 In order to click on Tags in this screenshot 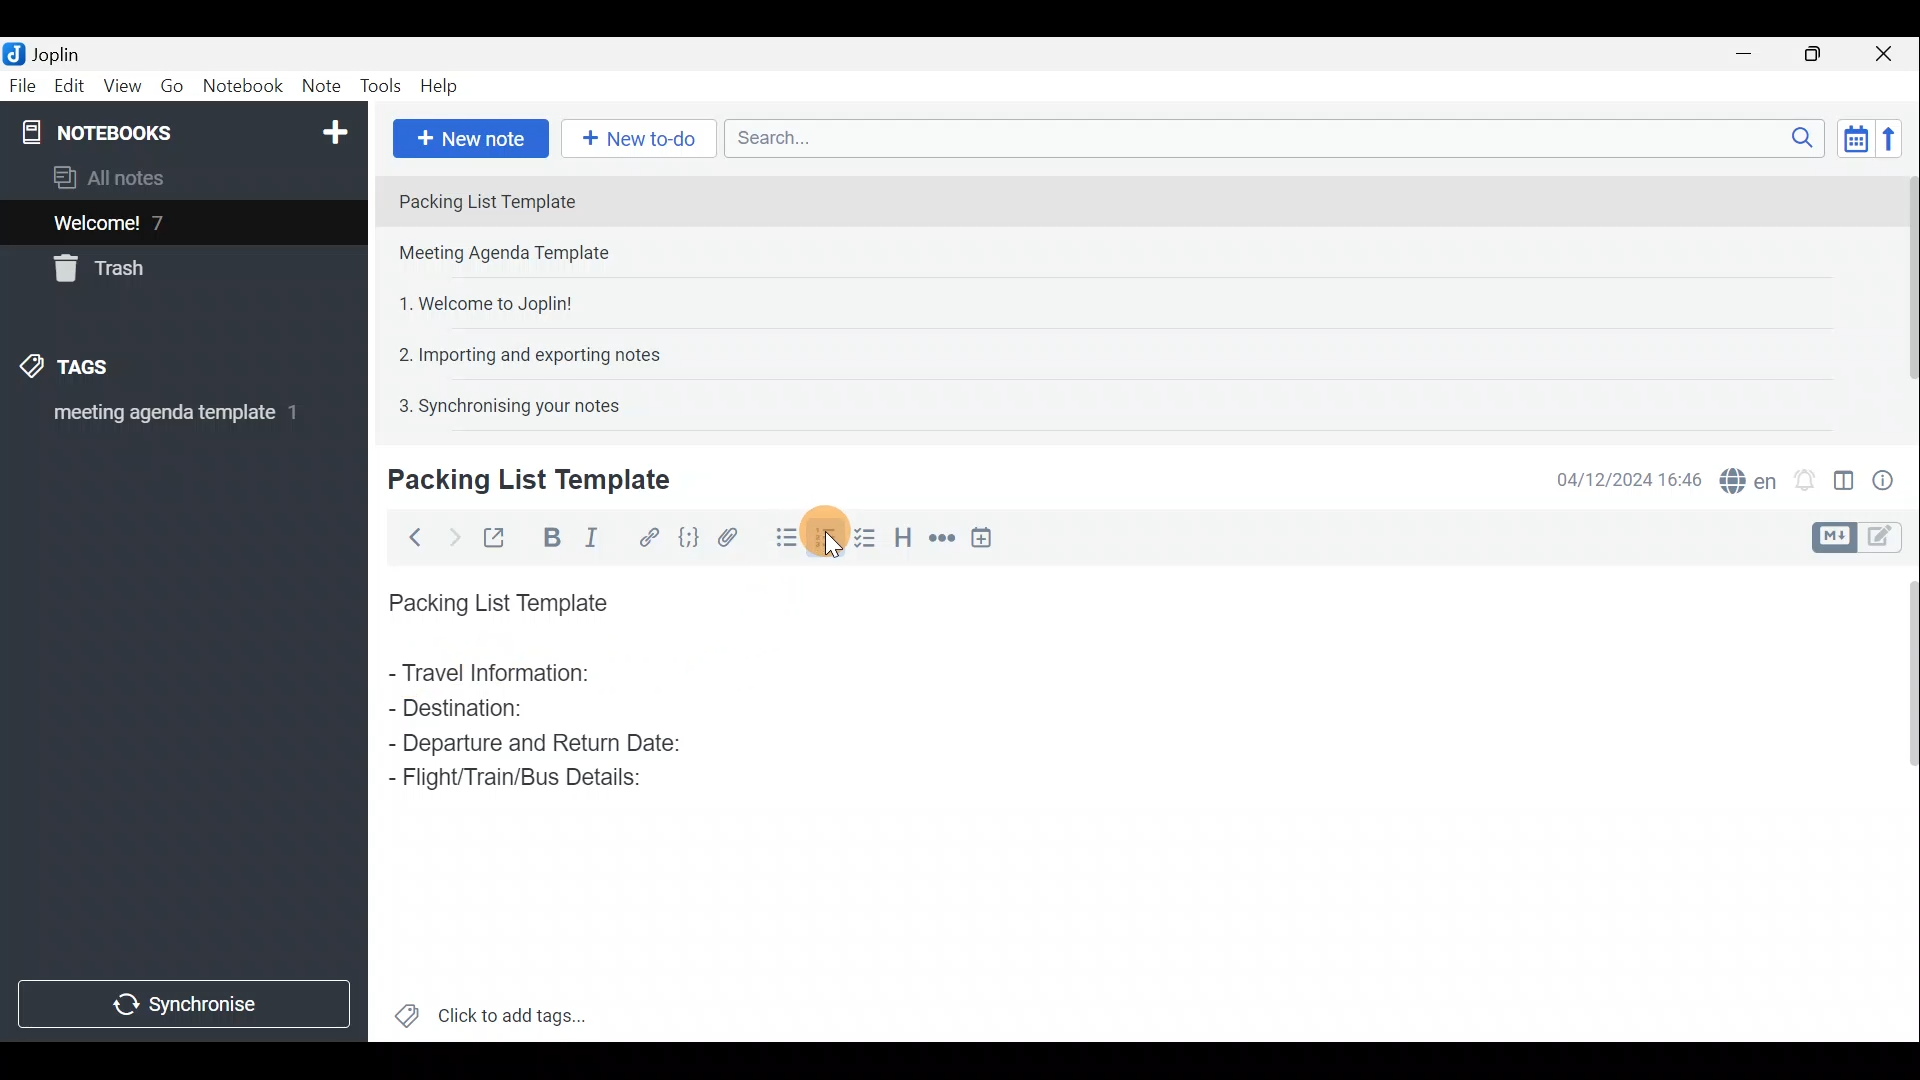, I will do `click(97, 370)`.